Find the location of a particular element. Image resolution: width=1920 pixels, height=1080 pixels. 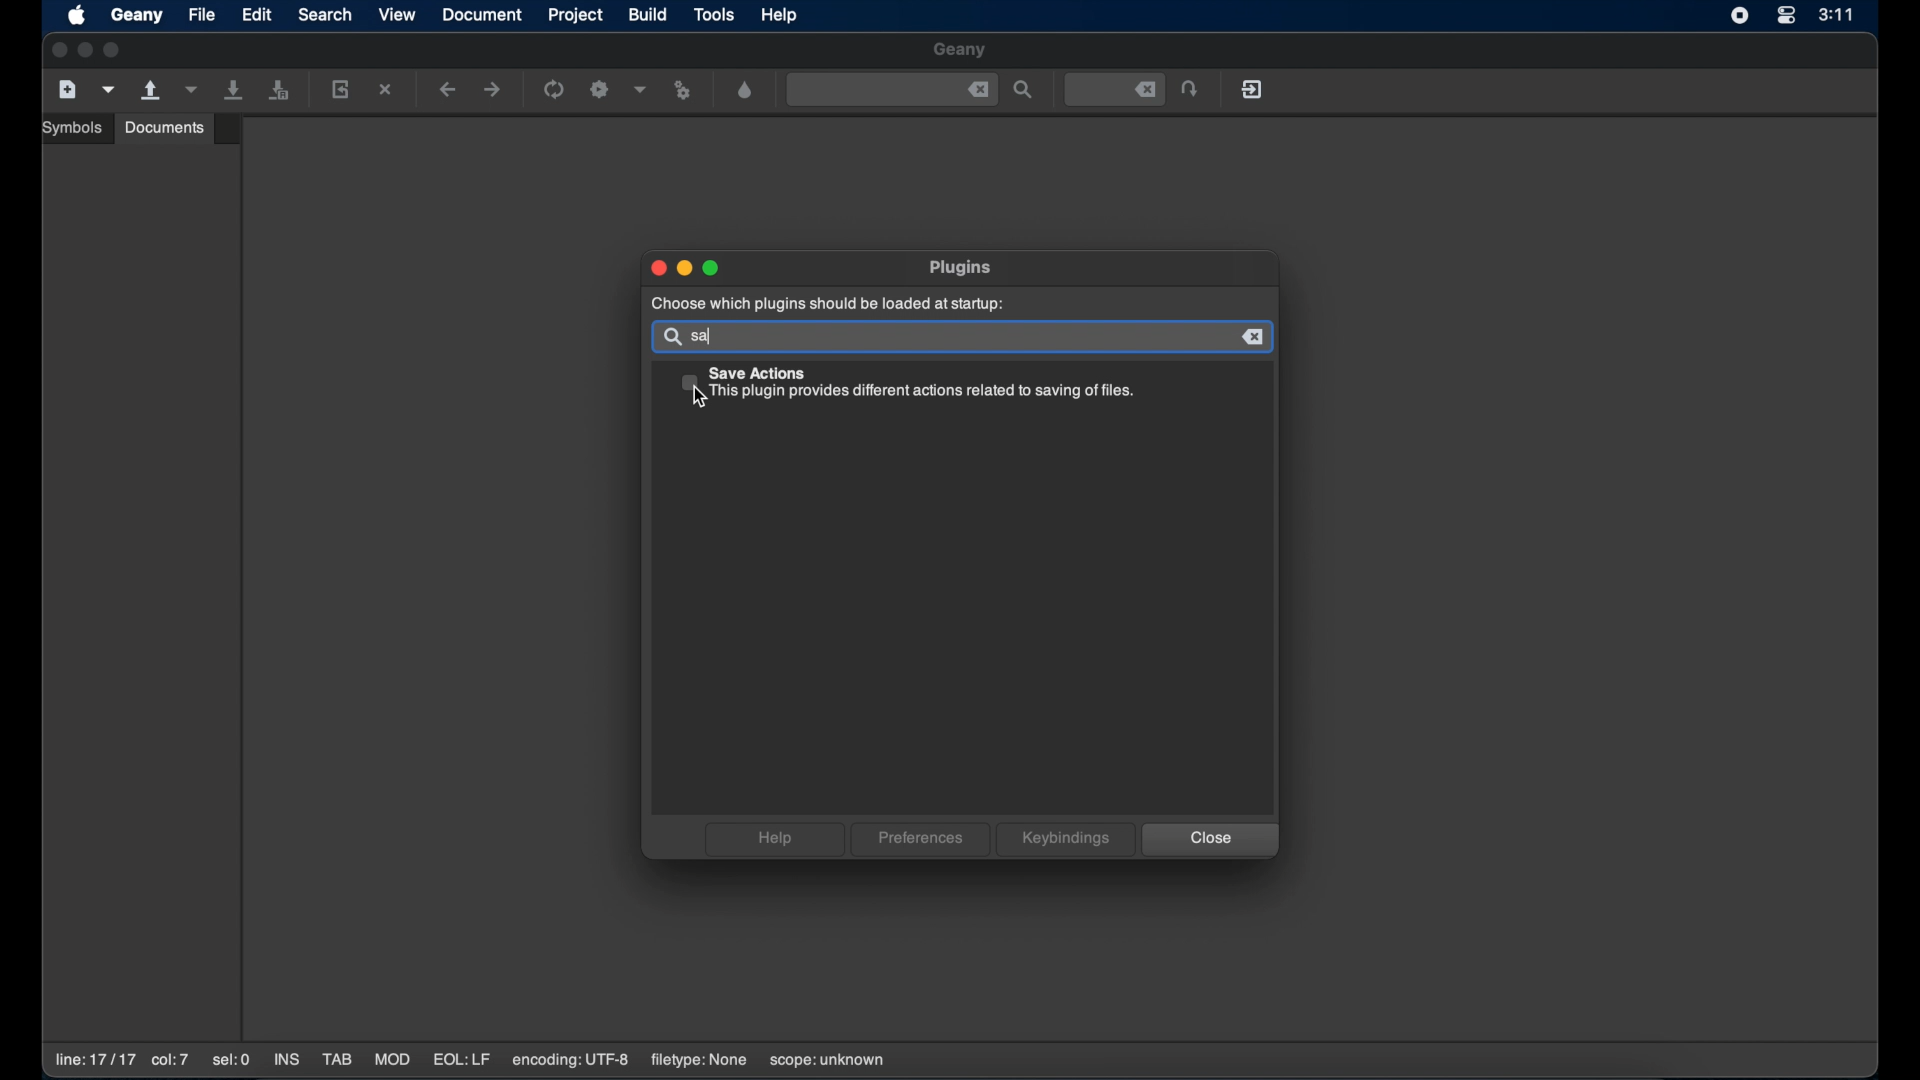

screen recorder icon is located at coordinates (1740, 16).